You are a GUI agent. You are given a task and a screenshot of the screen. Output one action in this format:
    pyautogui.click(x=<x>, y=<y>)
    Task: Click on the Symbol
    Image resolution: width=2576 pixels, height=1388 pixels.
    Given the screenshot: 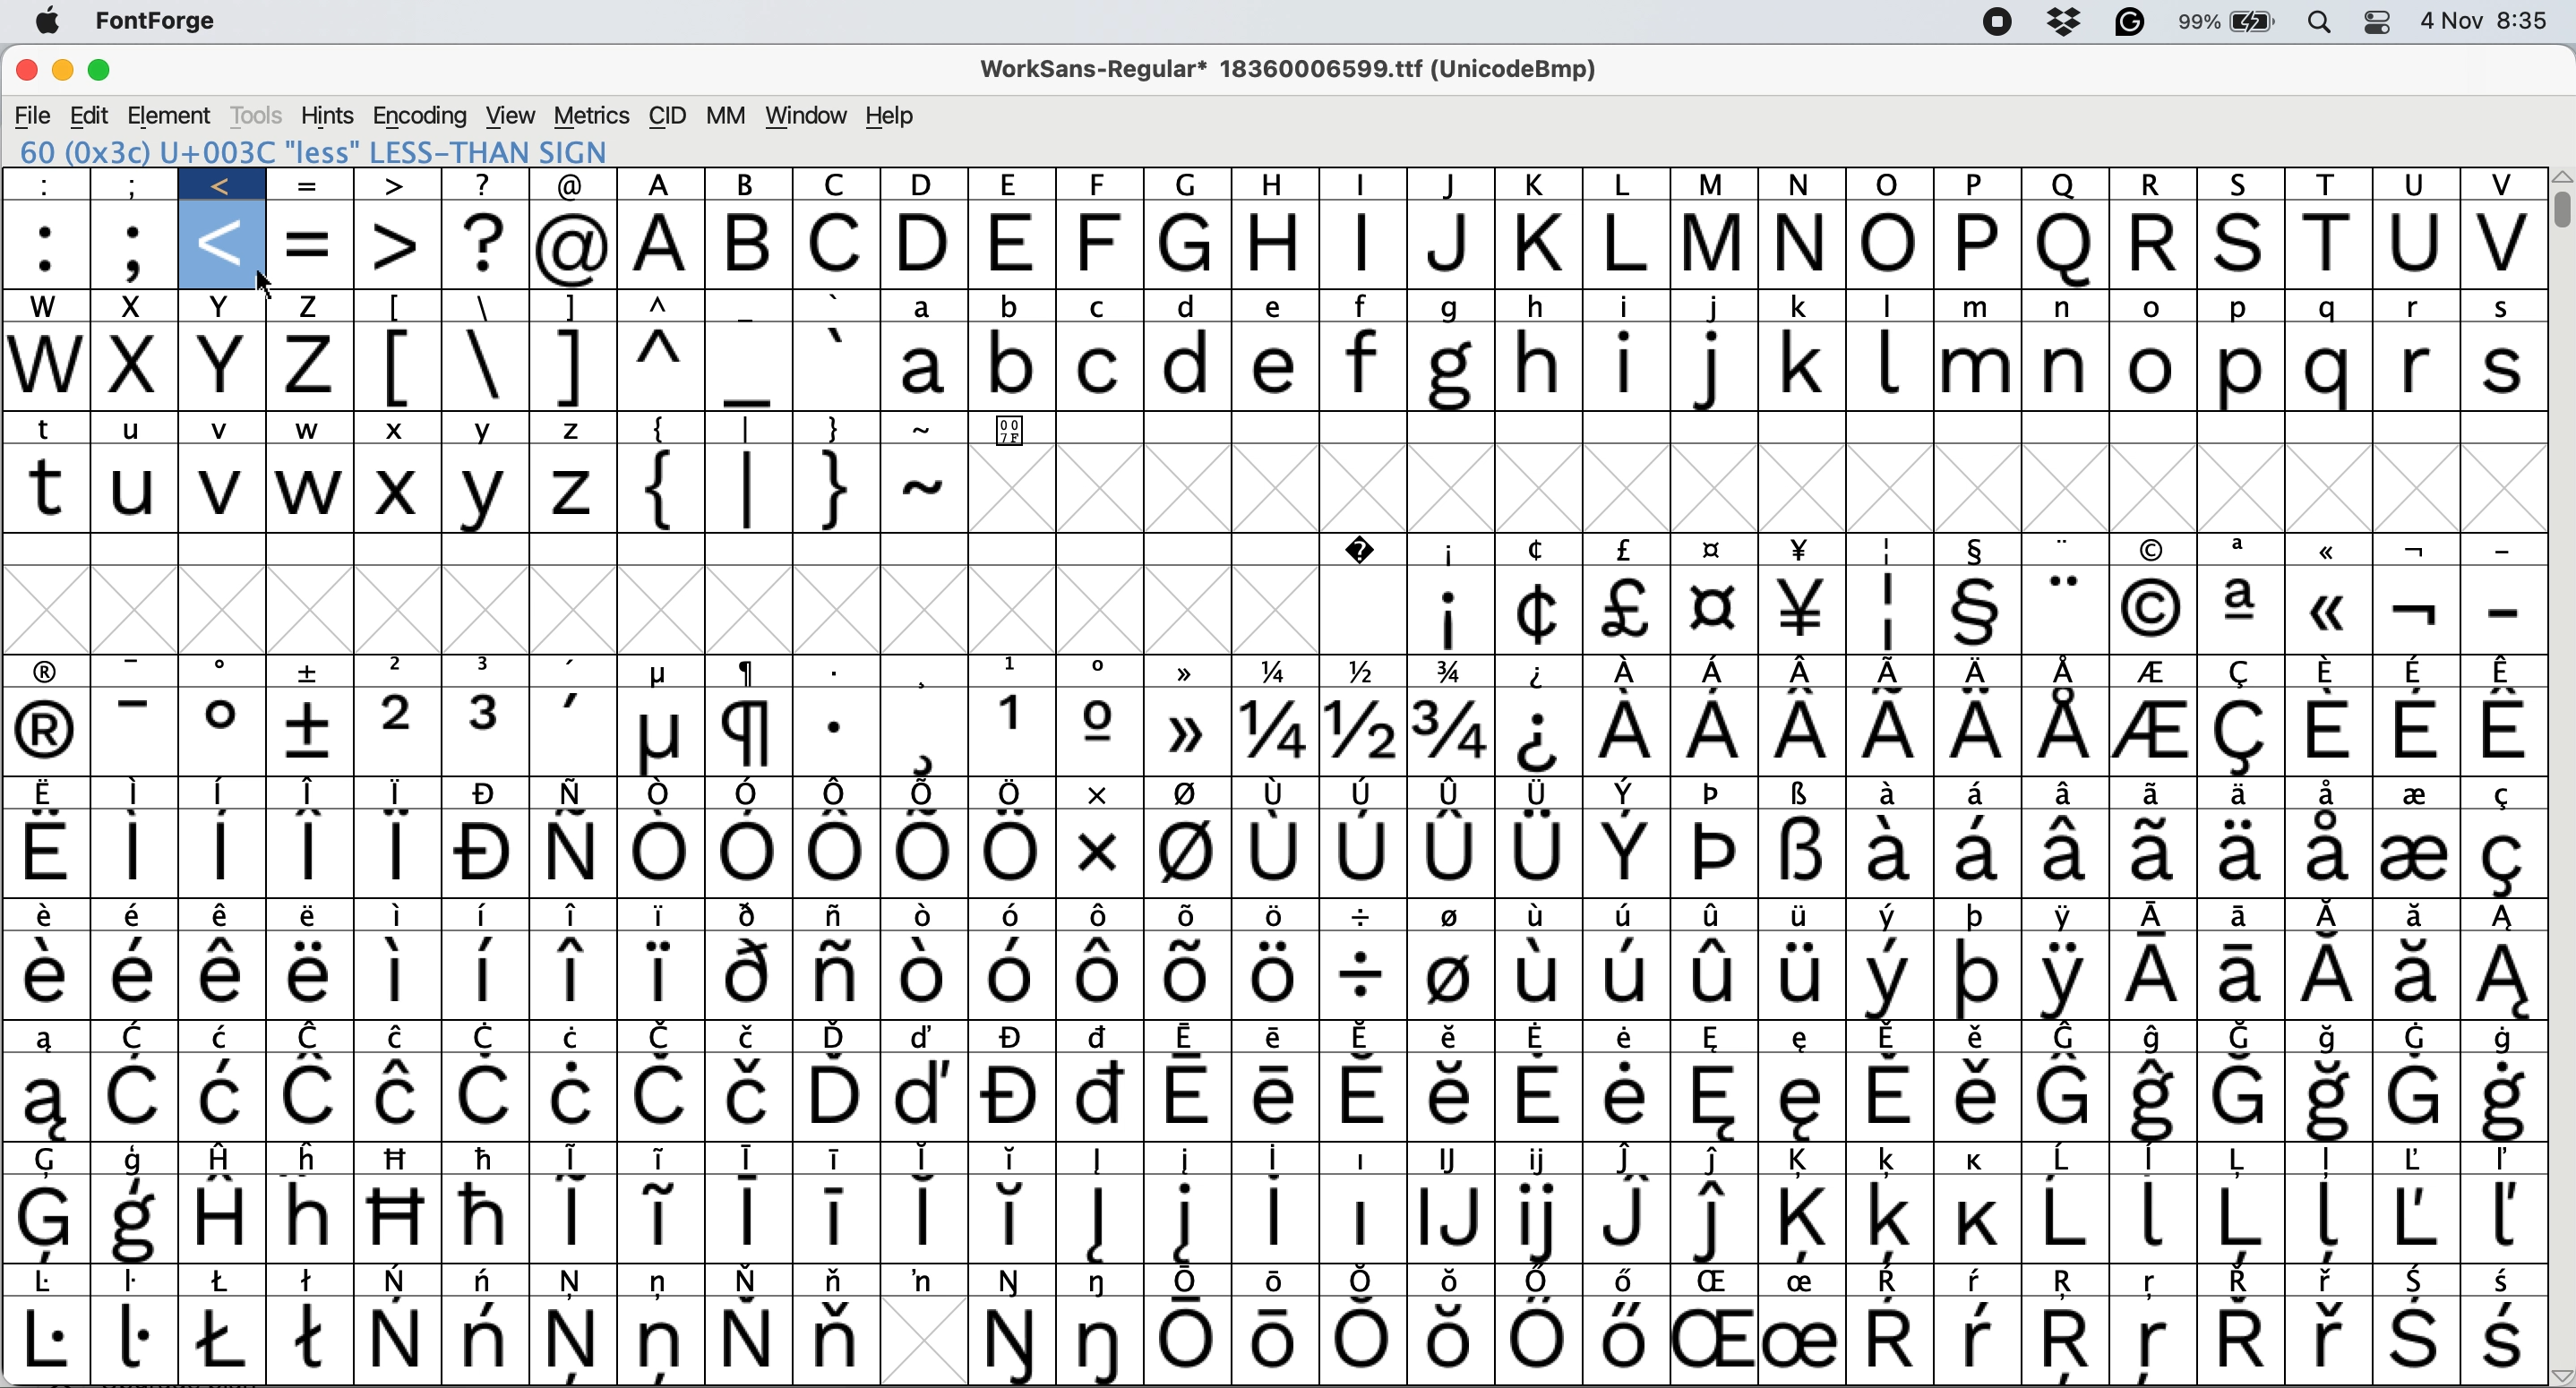 What is the action you would take?
    pyautogui.click(x=313, y=1096)
    